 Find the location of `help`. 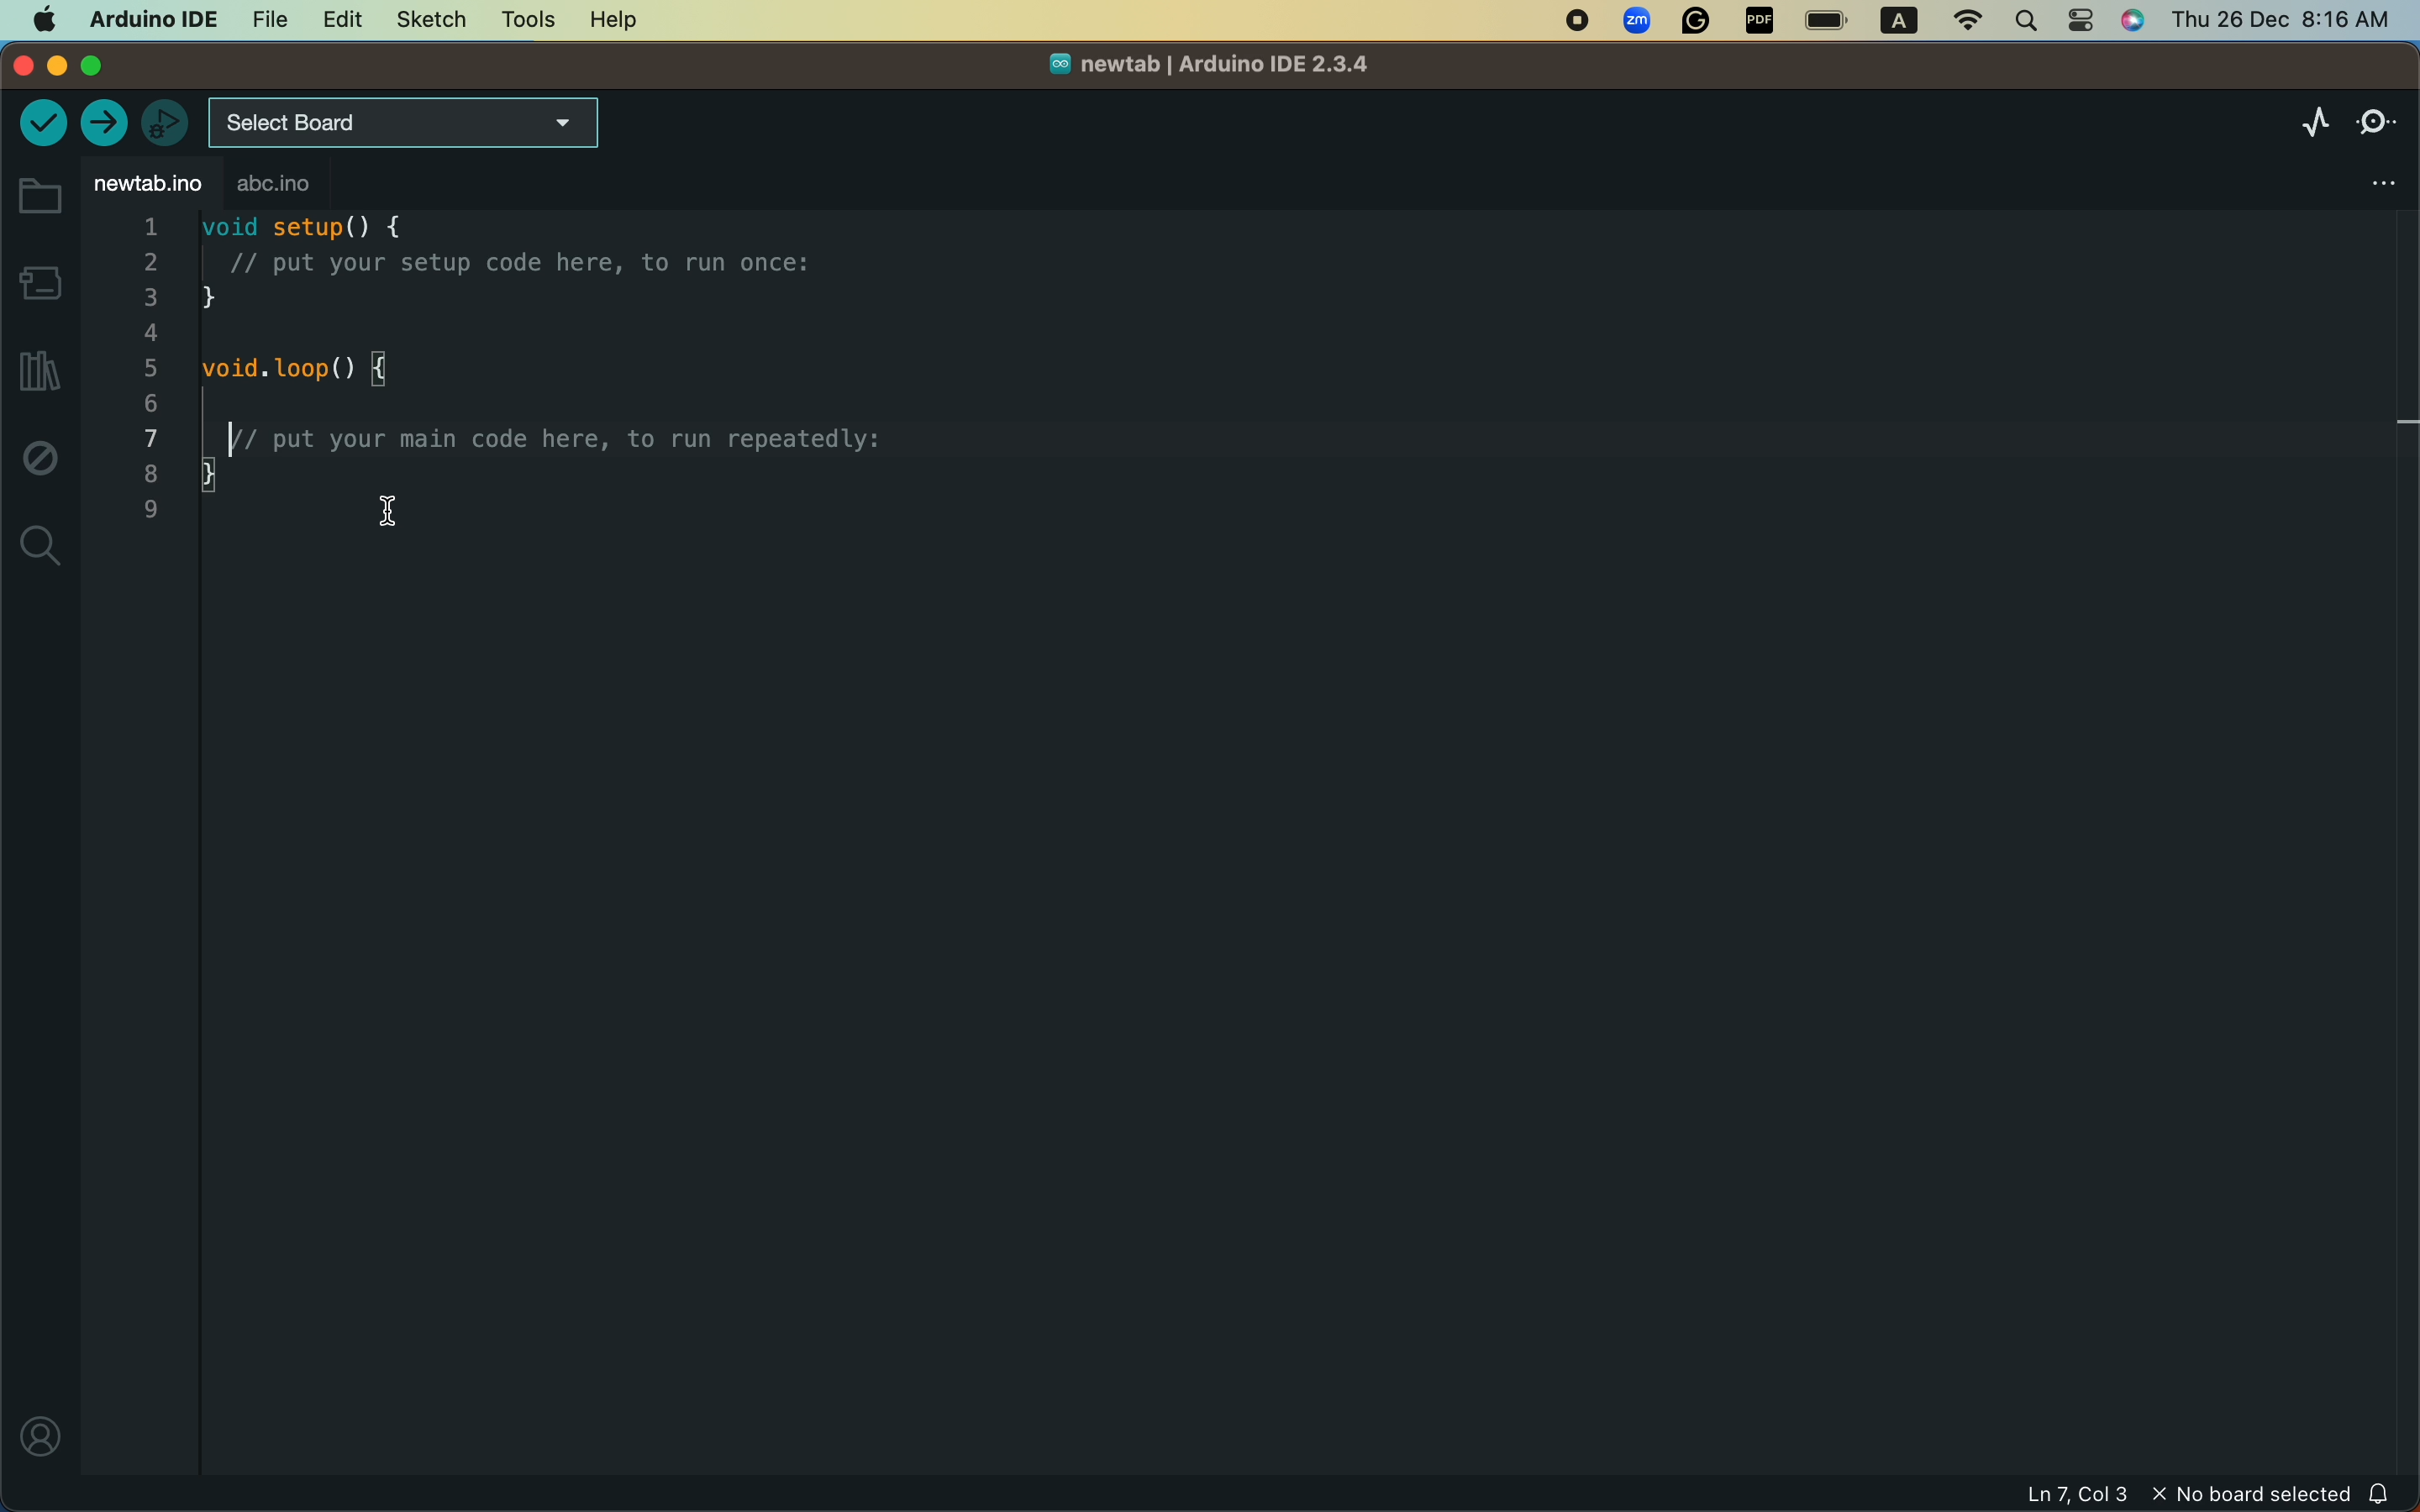

help is located at coordinates (607, 21).